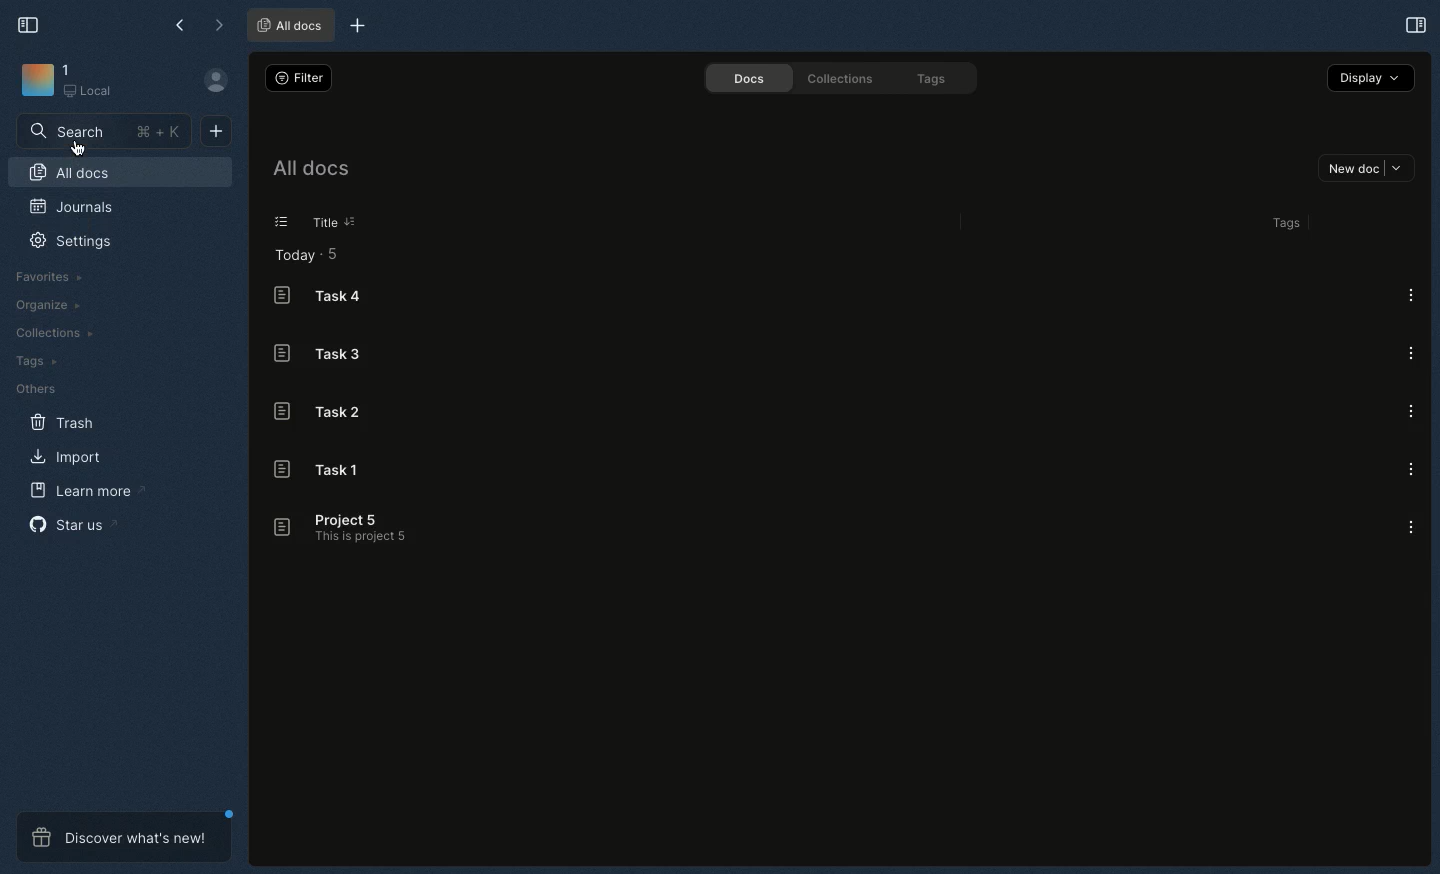  I want to click on Learn more, so click(80, 488).